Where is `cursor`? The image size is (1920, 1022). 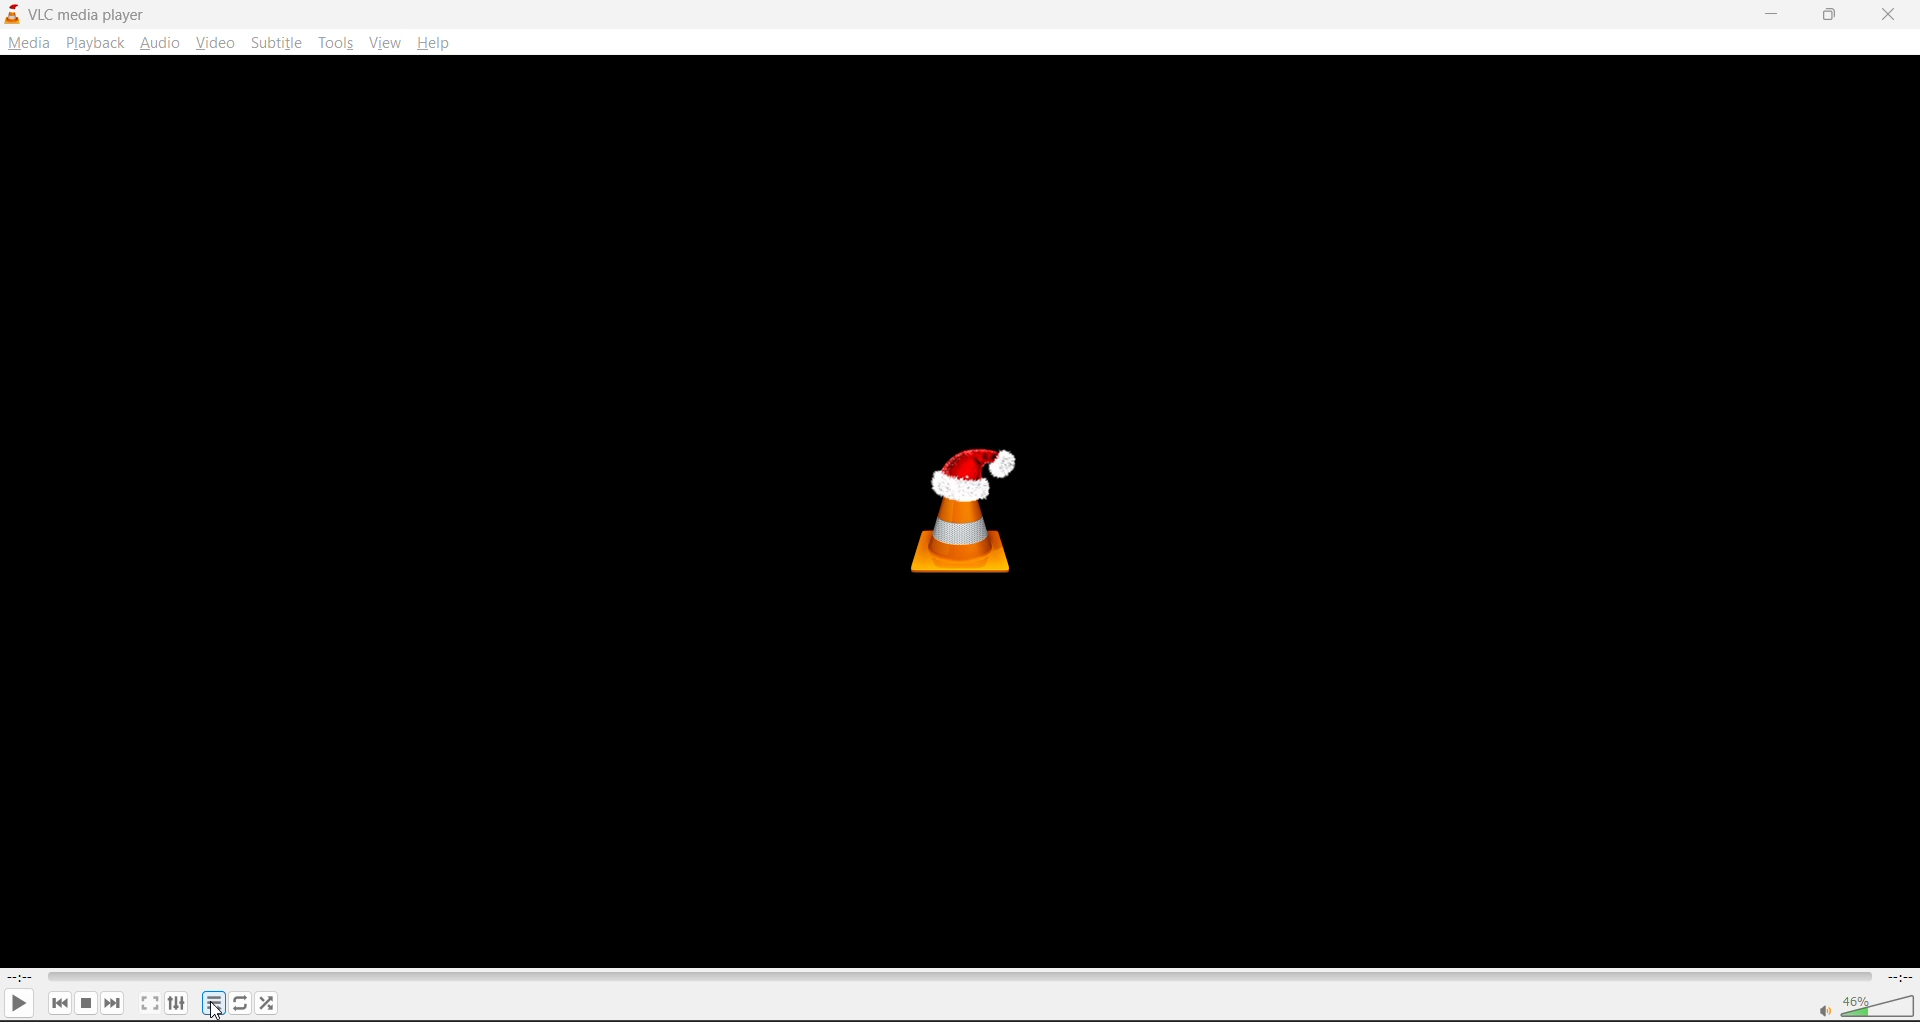 cursor is located at coordinates (215, 1013).